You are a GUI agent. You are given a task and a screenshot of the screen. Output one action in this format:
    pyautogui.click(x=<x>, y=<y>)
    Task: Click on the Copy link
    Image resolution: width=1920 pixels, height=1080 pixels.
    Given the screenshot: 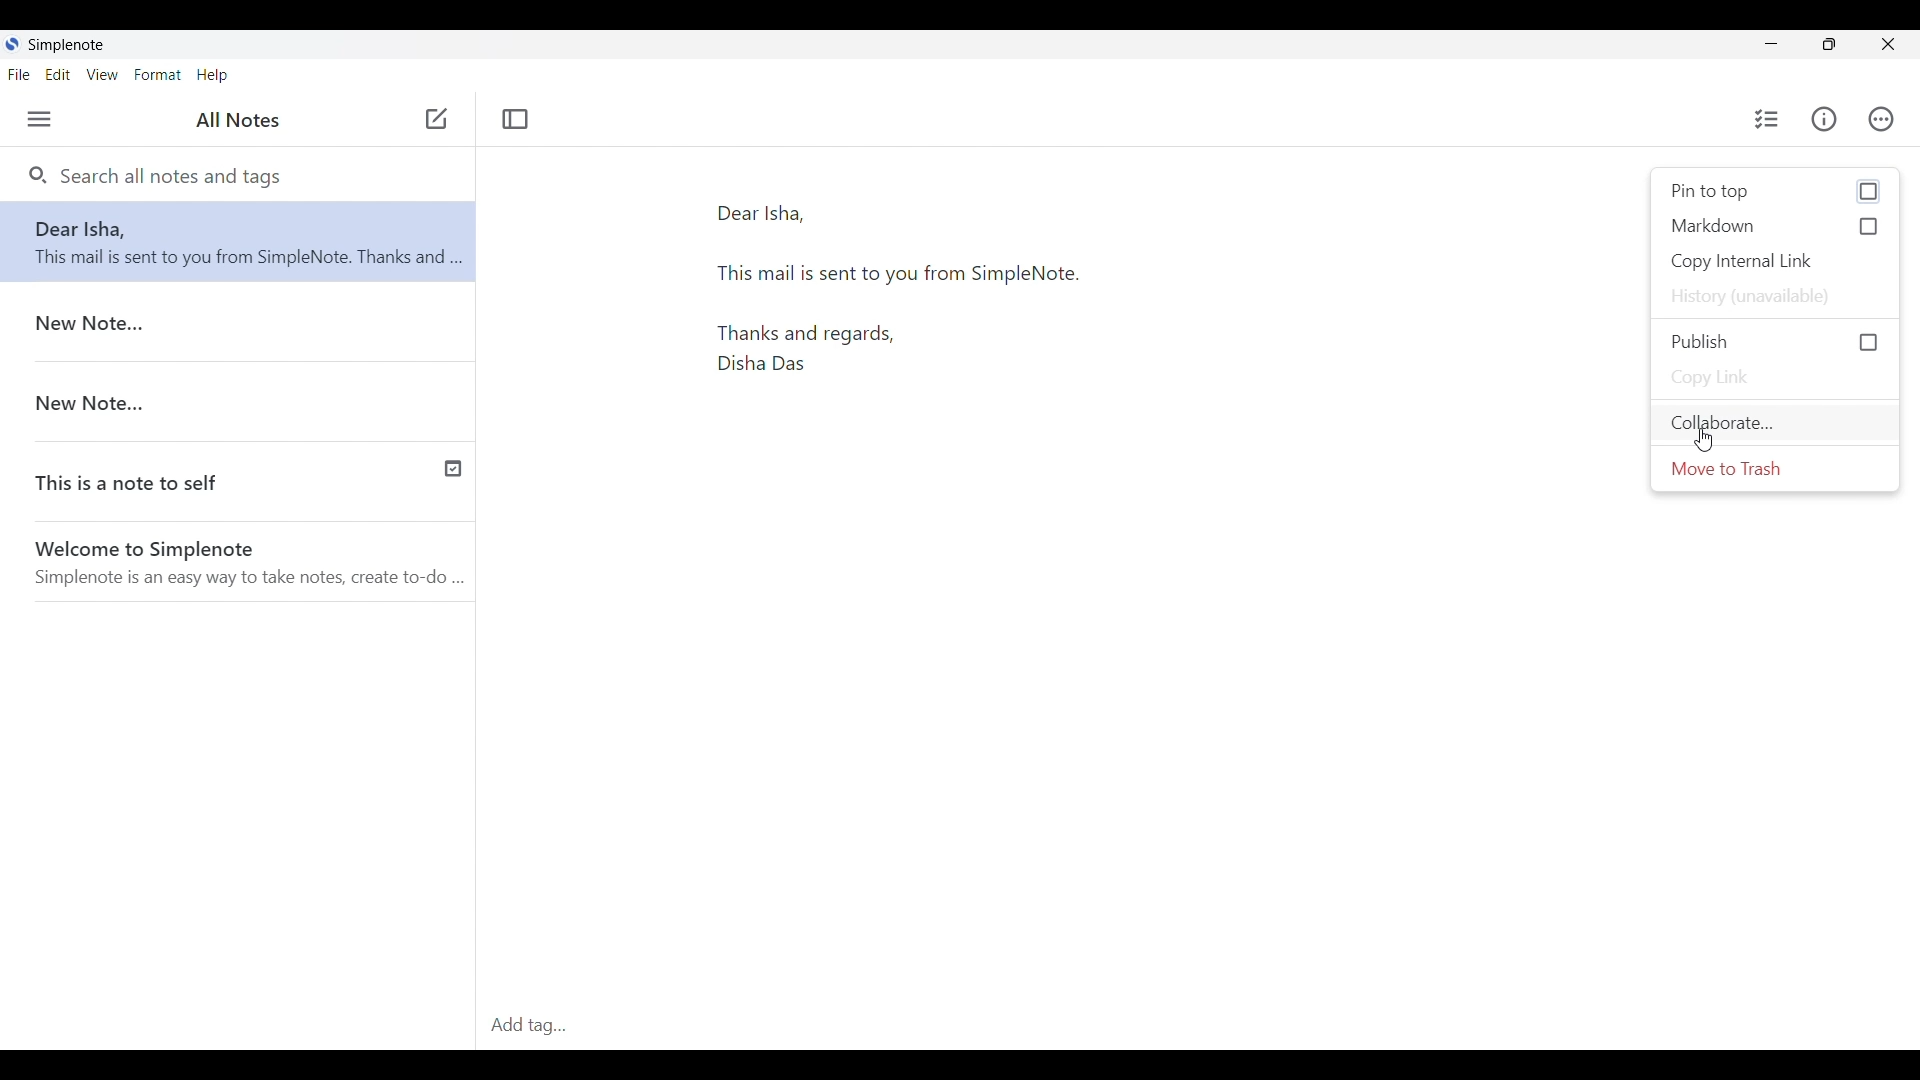 What is the action you would take?
    pyautogui.click(x=1774, y=378)
    